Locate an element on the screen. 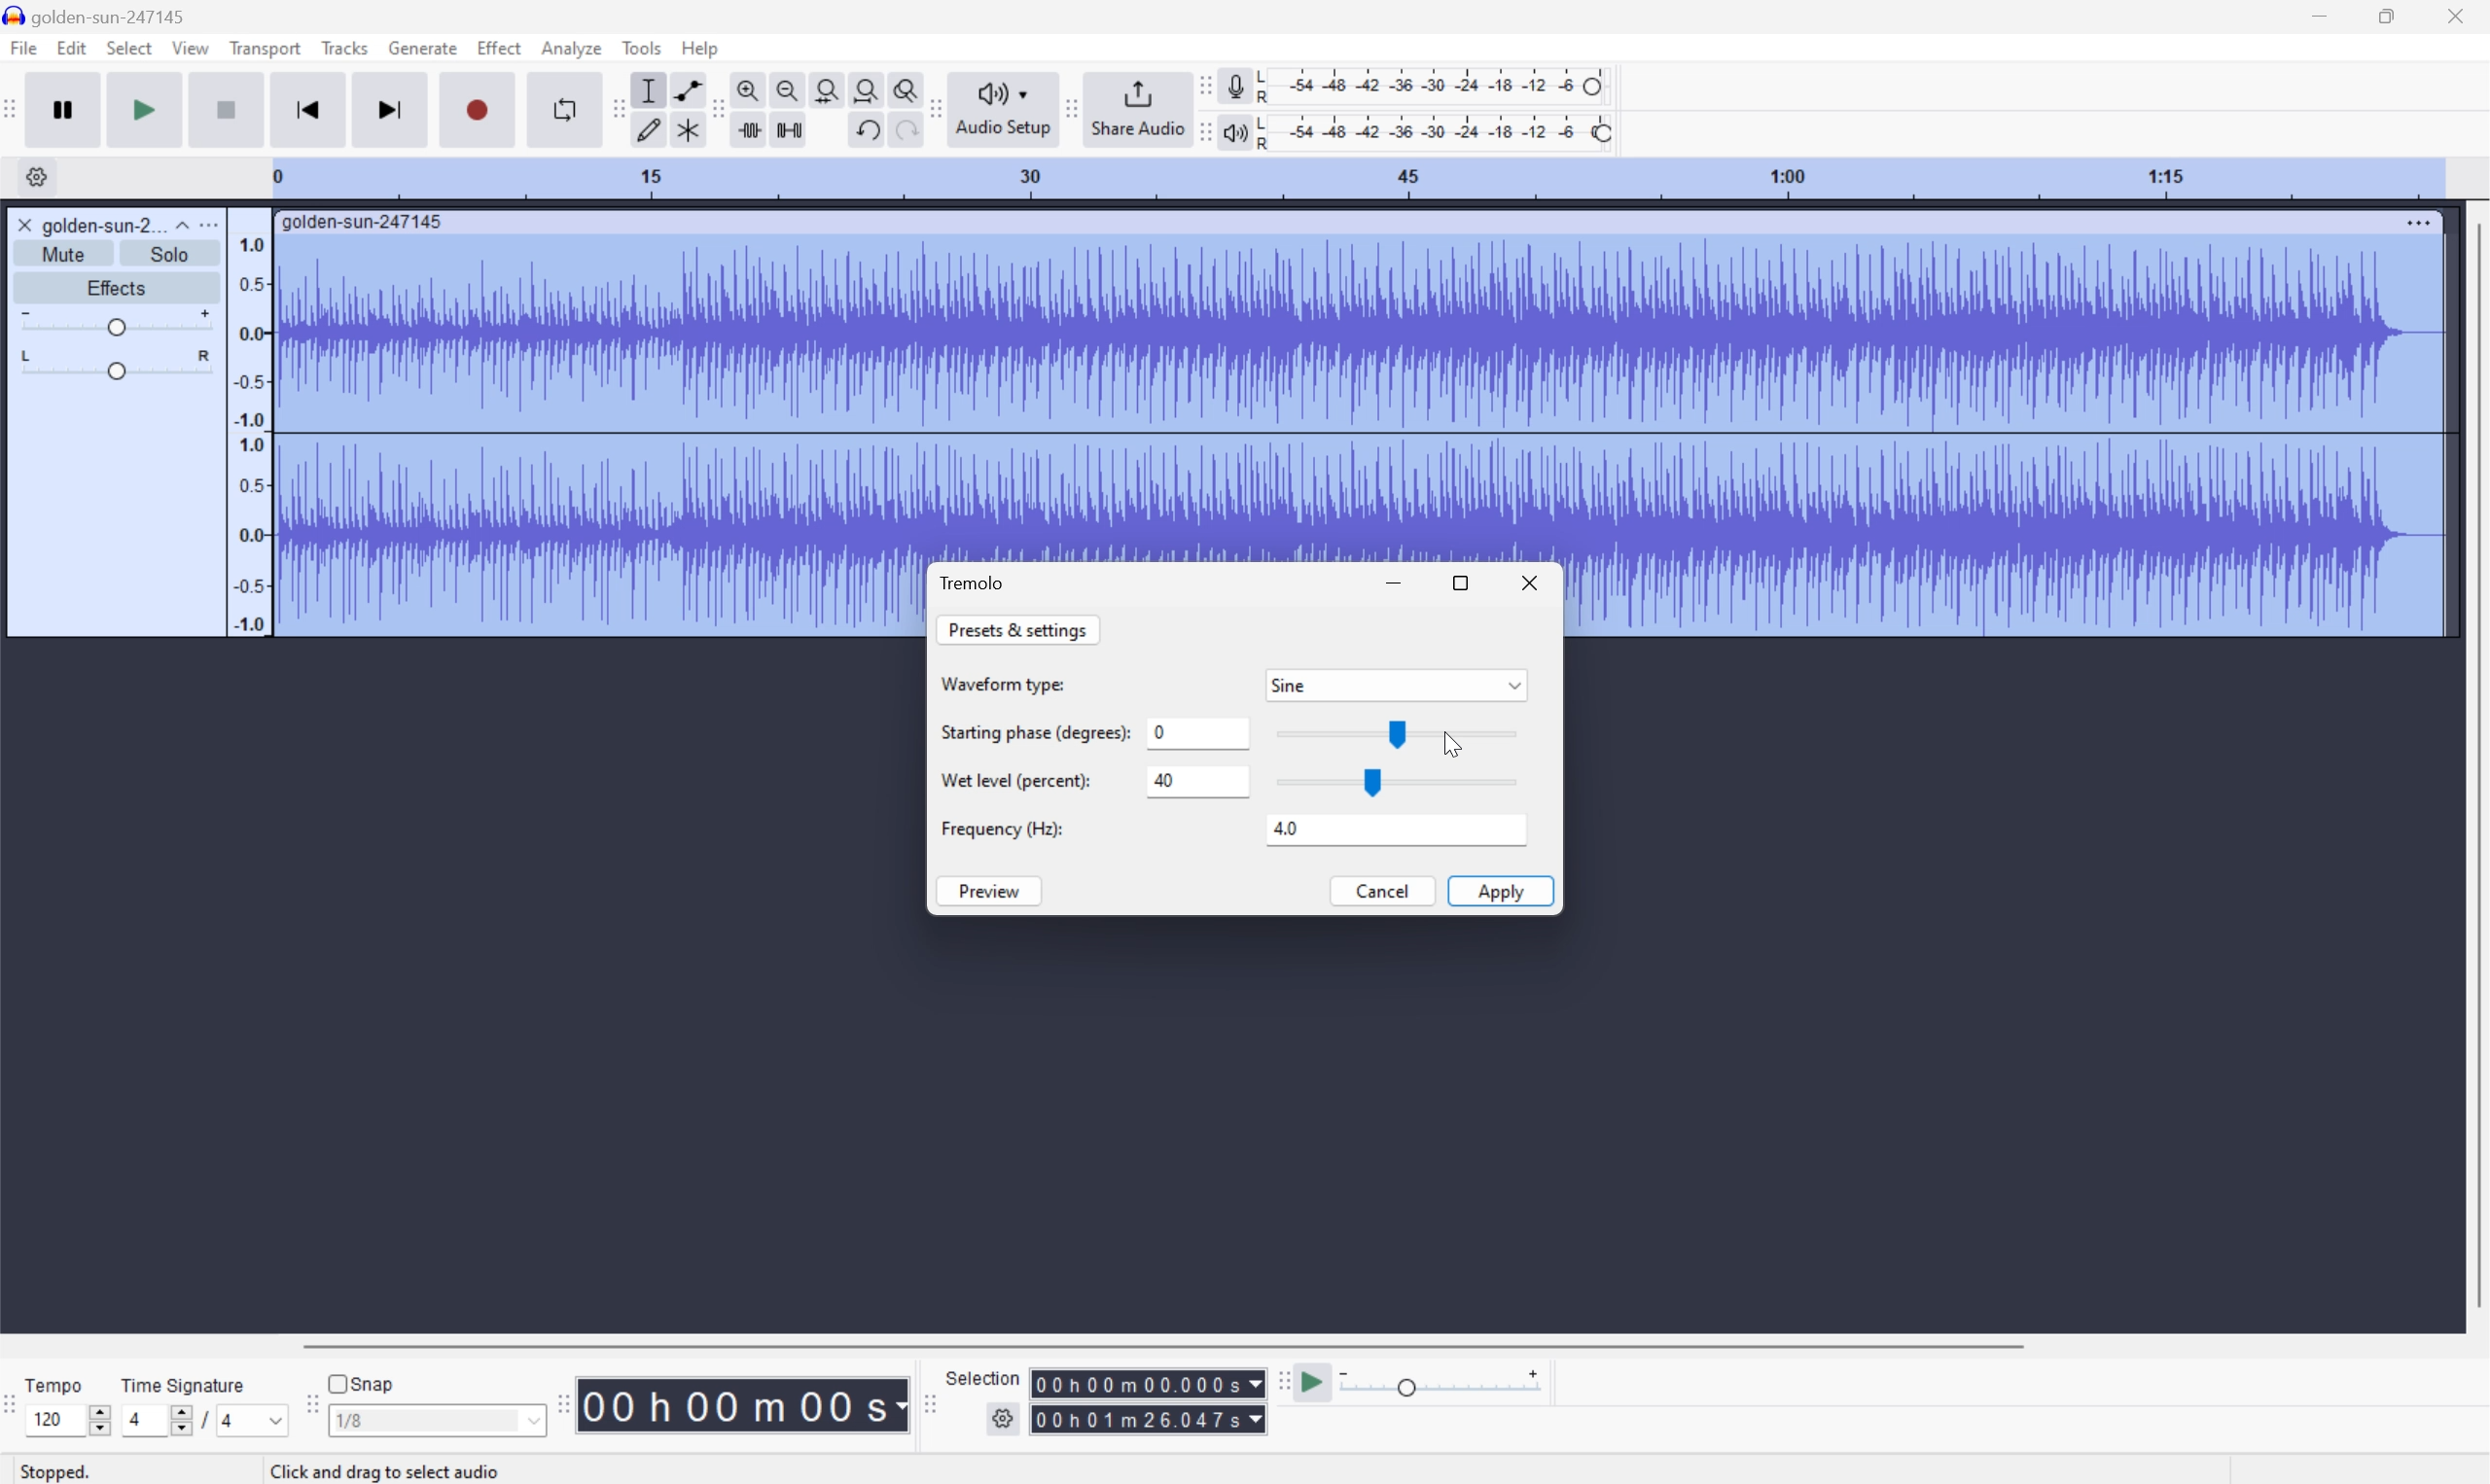  Drop Down is located at coordinates (1511, 686).